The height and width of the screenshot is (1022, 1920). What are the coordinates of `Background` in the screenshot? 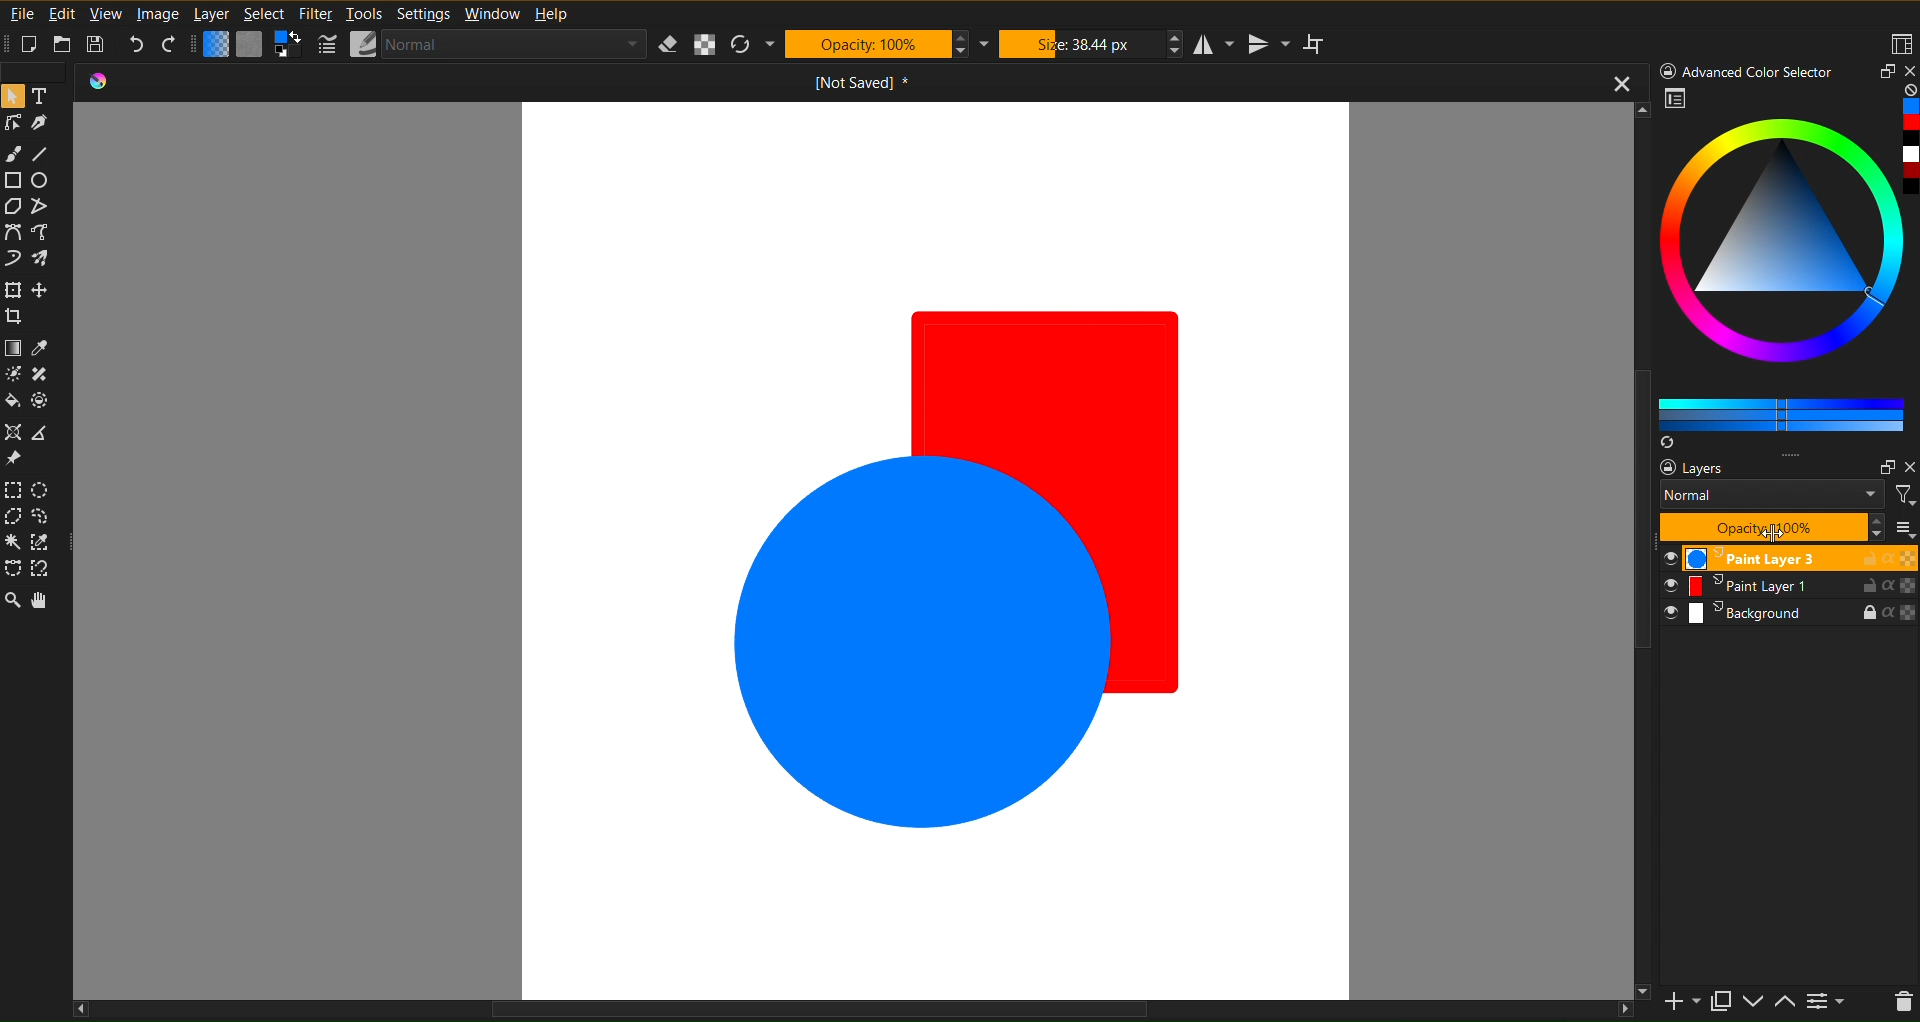 It's located at (1789, 615).